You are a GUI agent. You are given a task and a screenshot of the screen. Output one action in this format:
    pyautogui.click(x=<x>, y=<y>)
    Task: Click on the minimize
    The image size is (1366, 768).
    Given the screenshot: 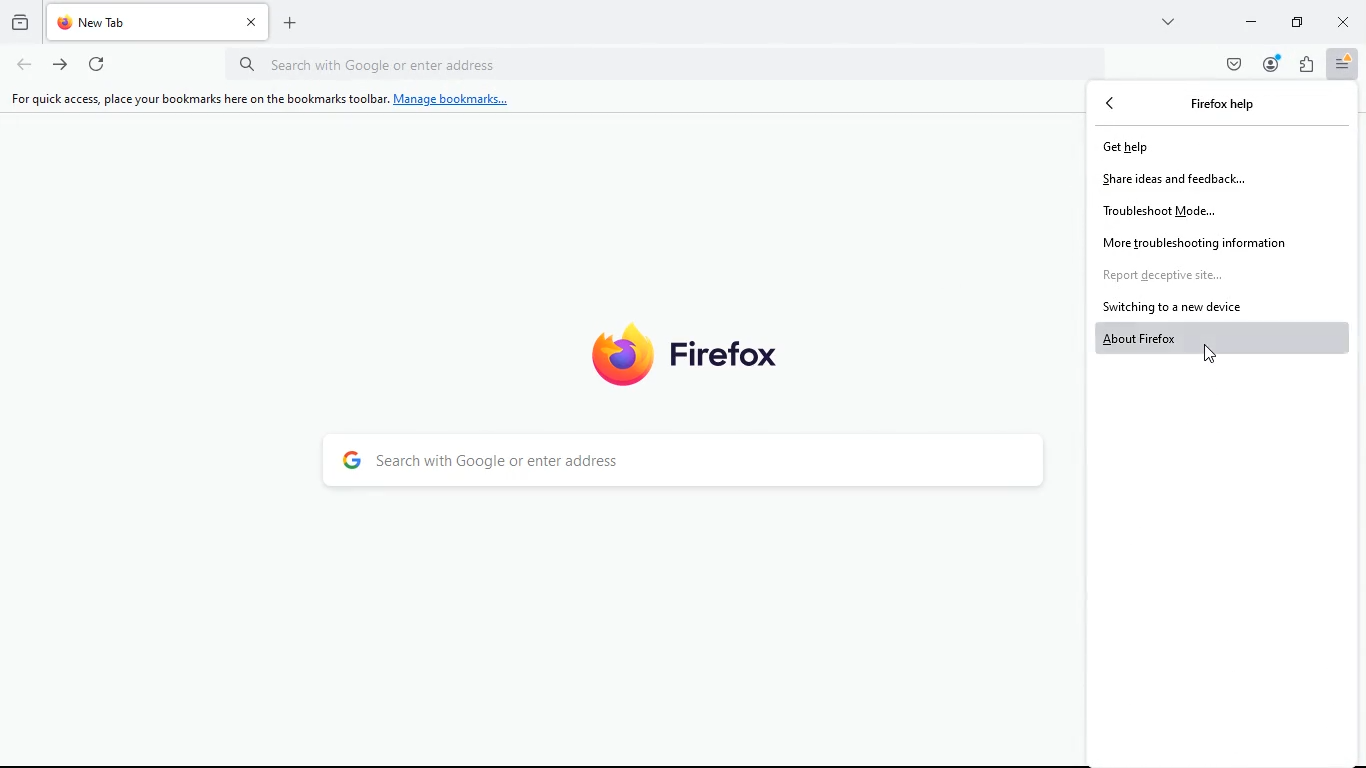 What is the action you would take?
    pyautogui.click(x=1249, y=24)
    